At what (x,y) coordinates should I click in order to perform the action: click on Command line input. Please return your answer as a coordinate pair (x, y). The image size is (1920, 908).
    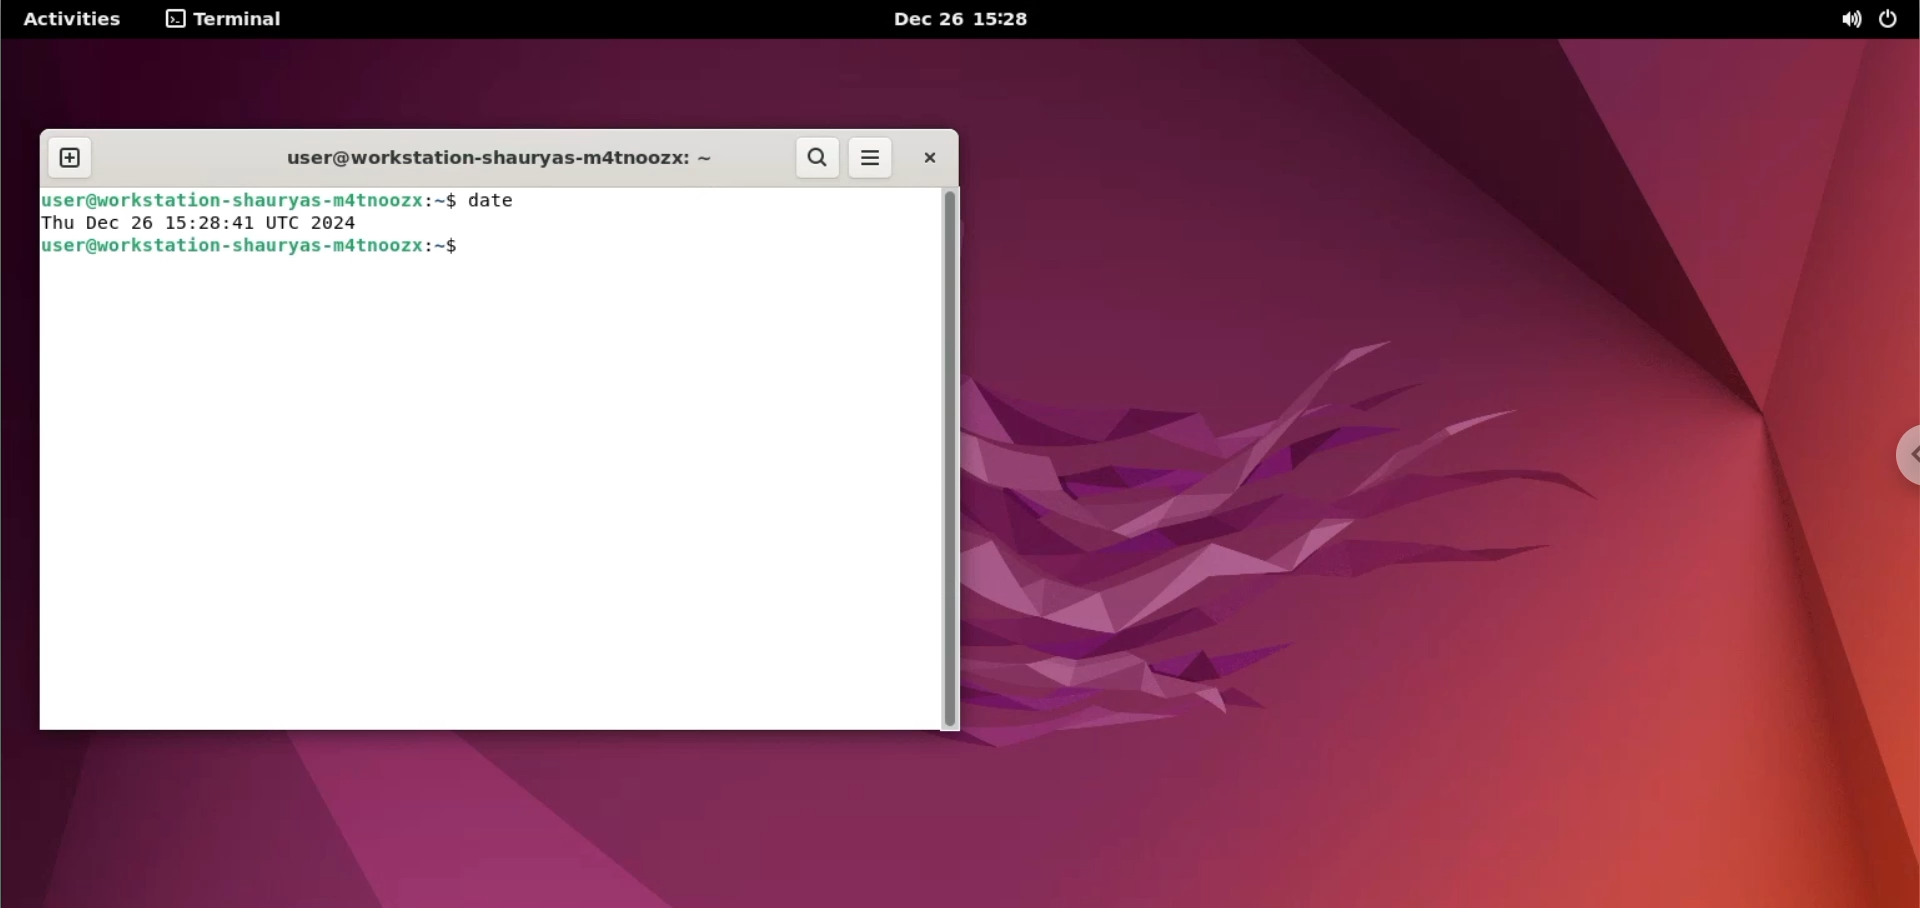
    Looking at the image, I should click on (484, 501).